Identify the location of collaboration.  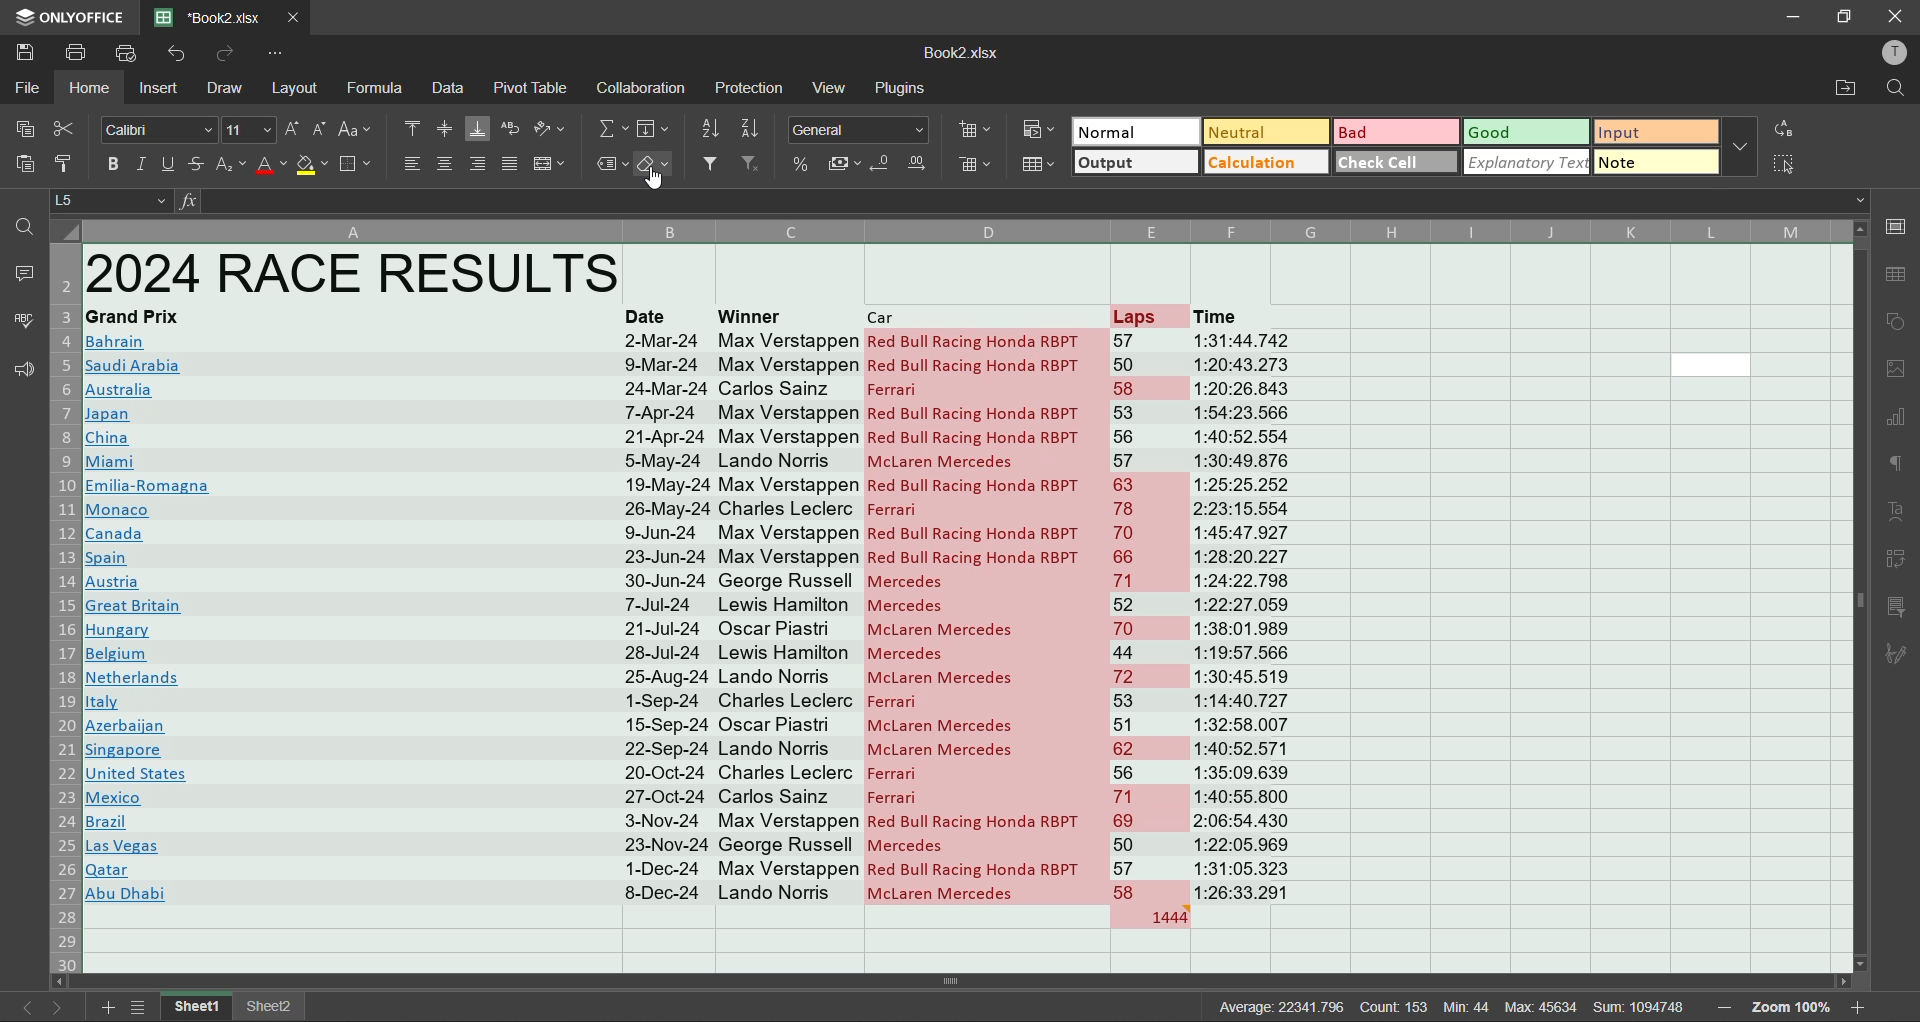
(642, 89).